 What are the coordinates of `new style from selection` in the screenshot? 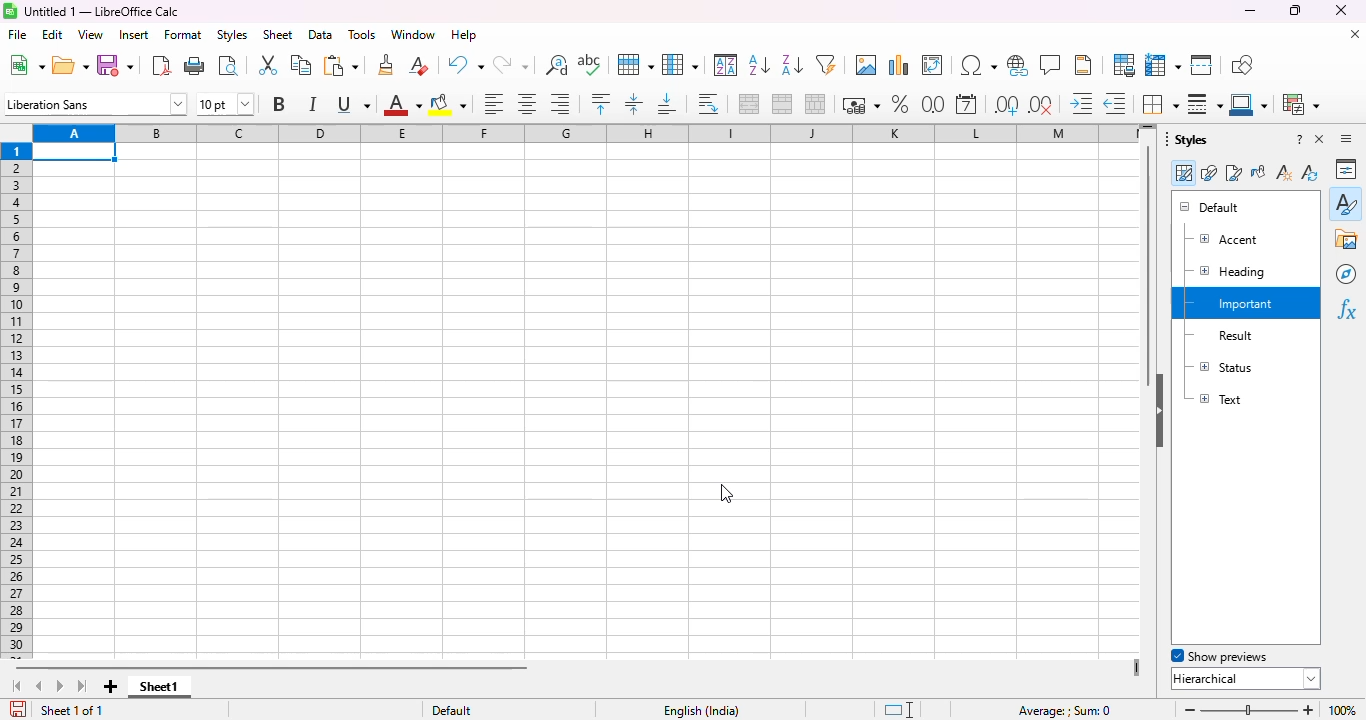 It's located at (1283, 171).